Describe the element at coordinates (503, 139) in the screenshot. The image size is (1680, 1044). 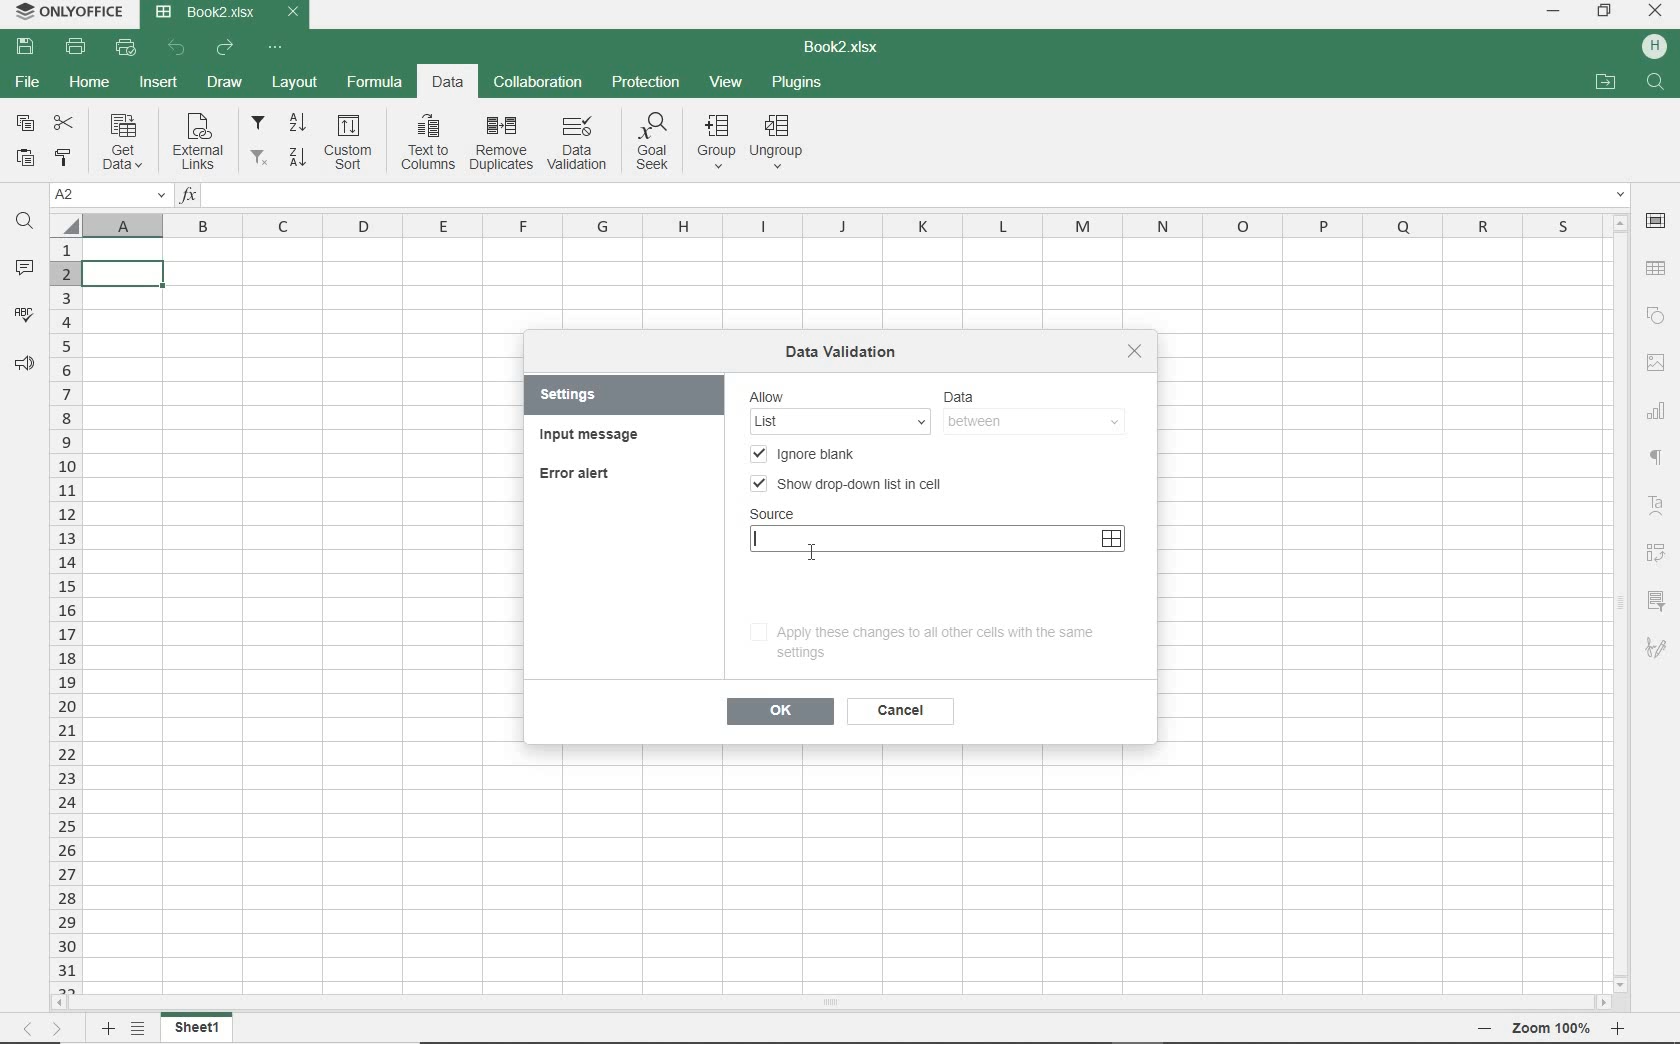
I see `remove duplicates` at that location.